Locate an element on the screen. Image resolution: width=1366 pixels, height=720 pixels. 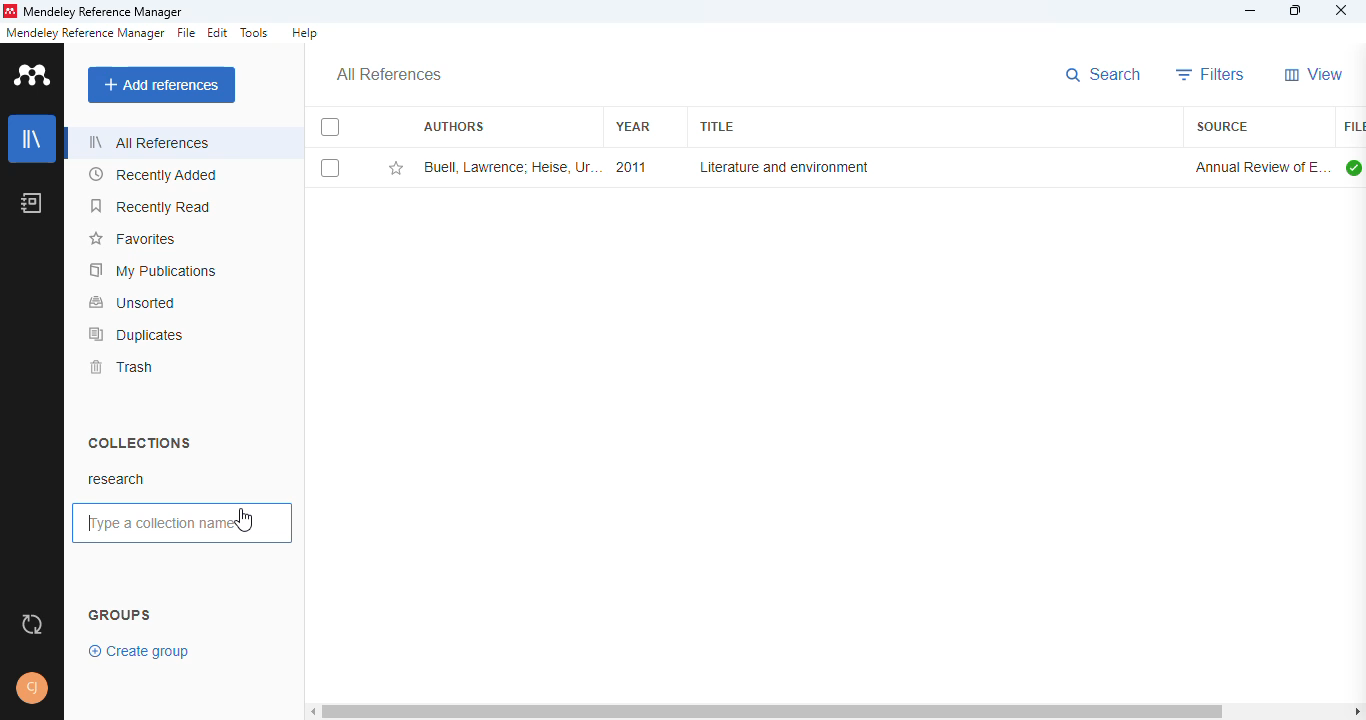
close is located at coordinates (1342, 10).